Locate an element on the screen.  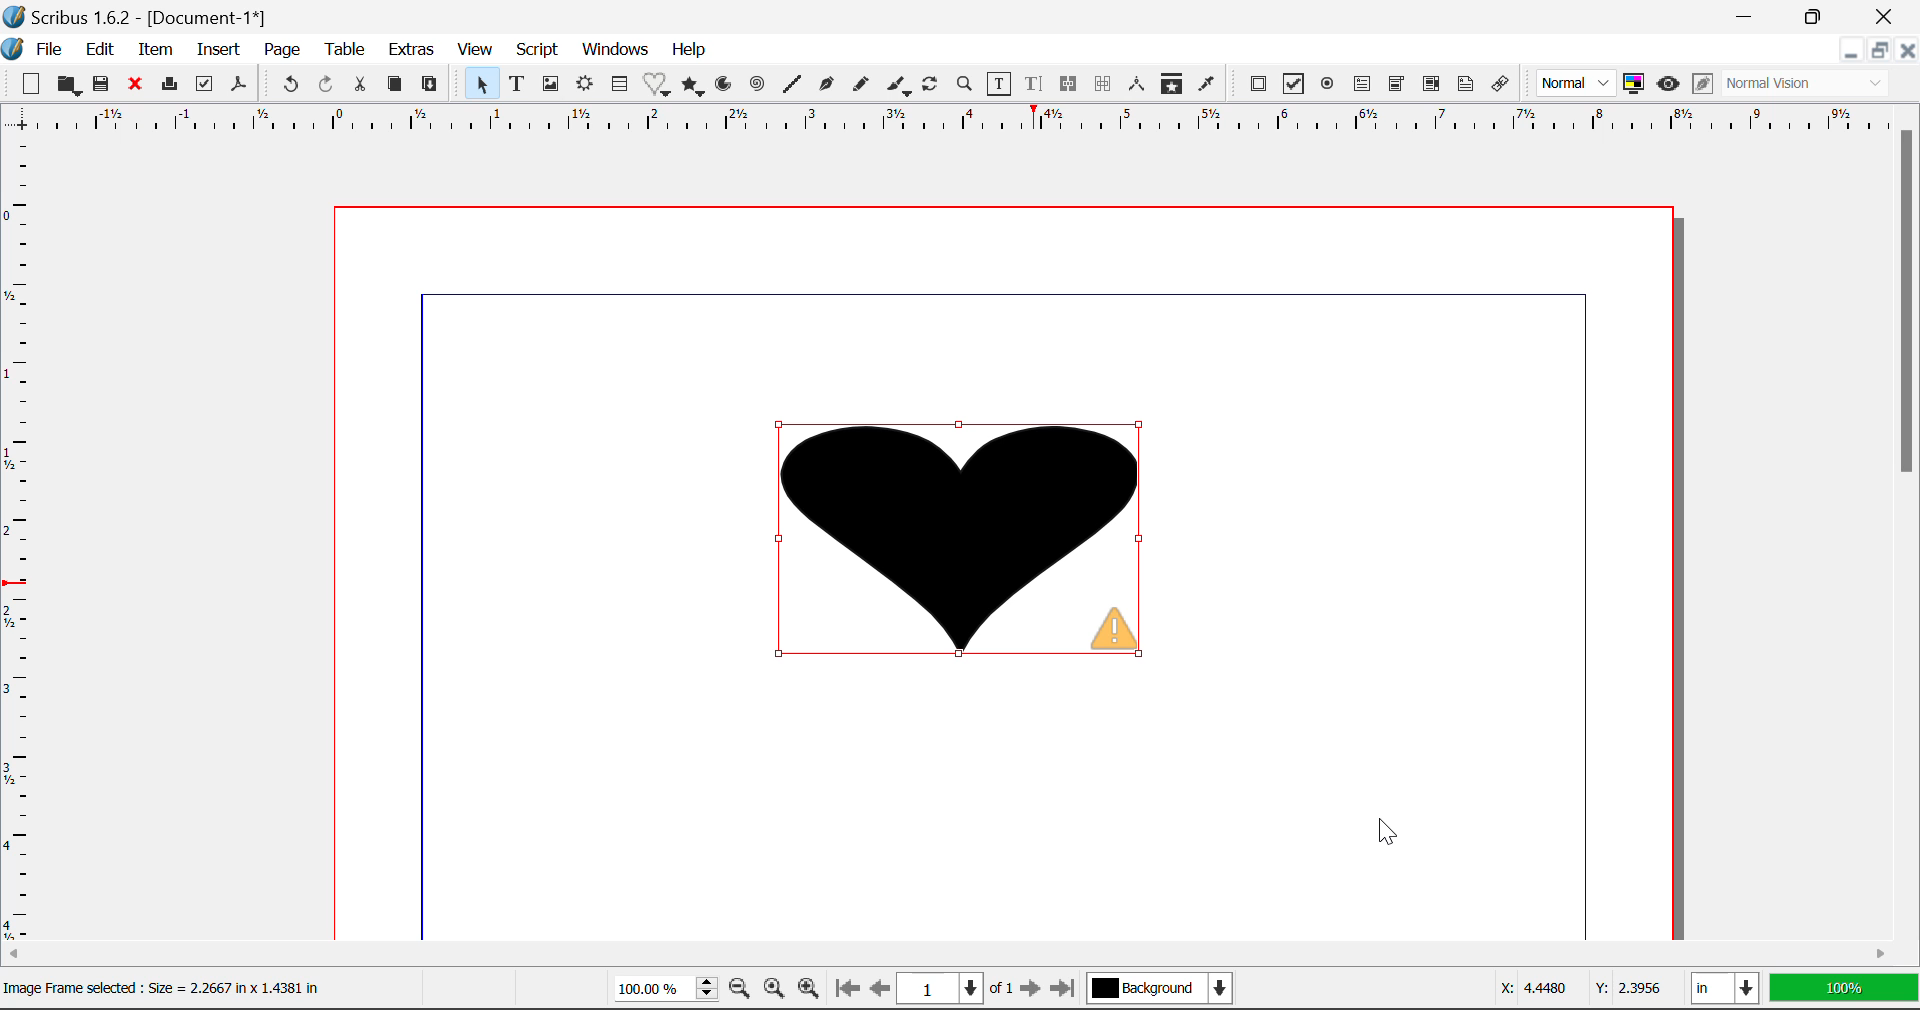
Calligraphic Curve is located at coordinates (899, 88).